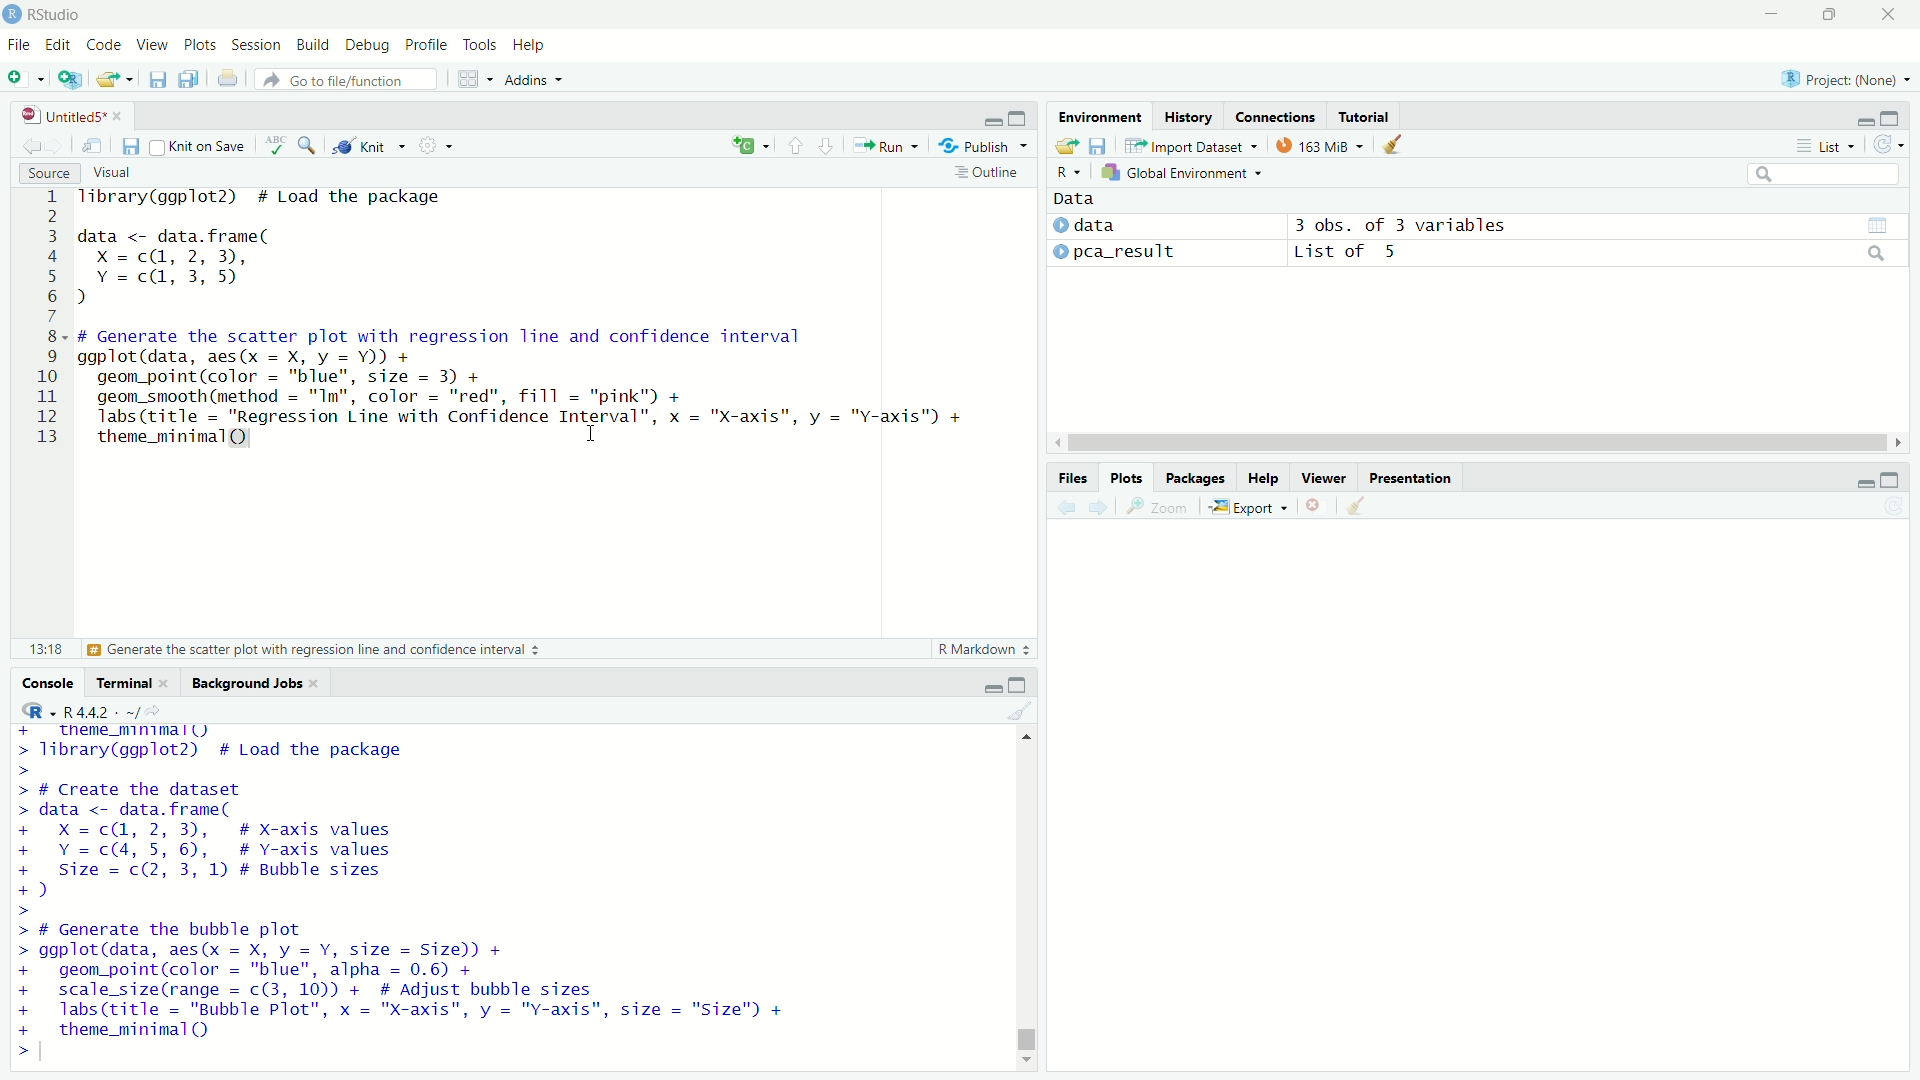 Image resolution: width=1920 pixels, height=1080 pixels. What do you see at coordinates (19, 45) in the screenshot?
I see `File` at bounding box center [19, 45].